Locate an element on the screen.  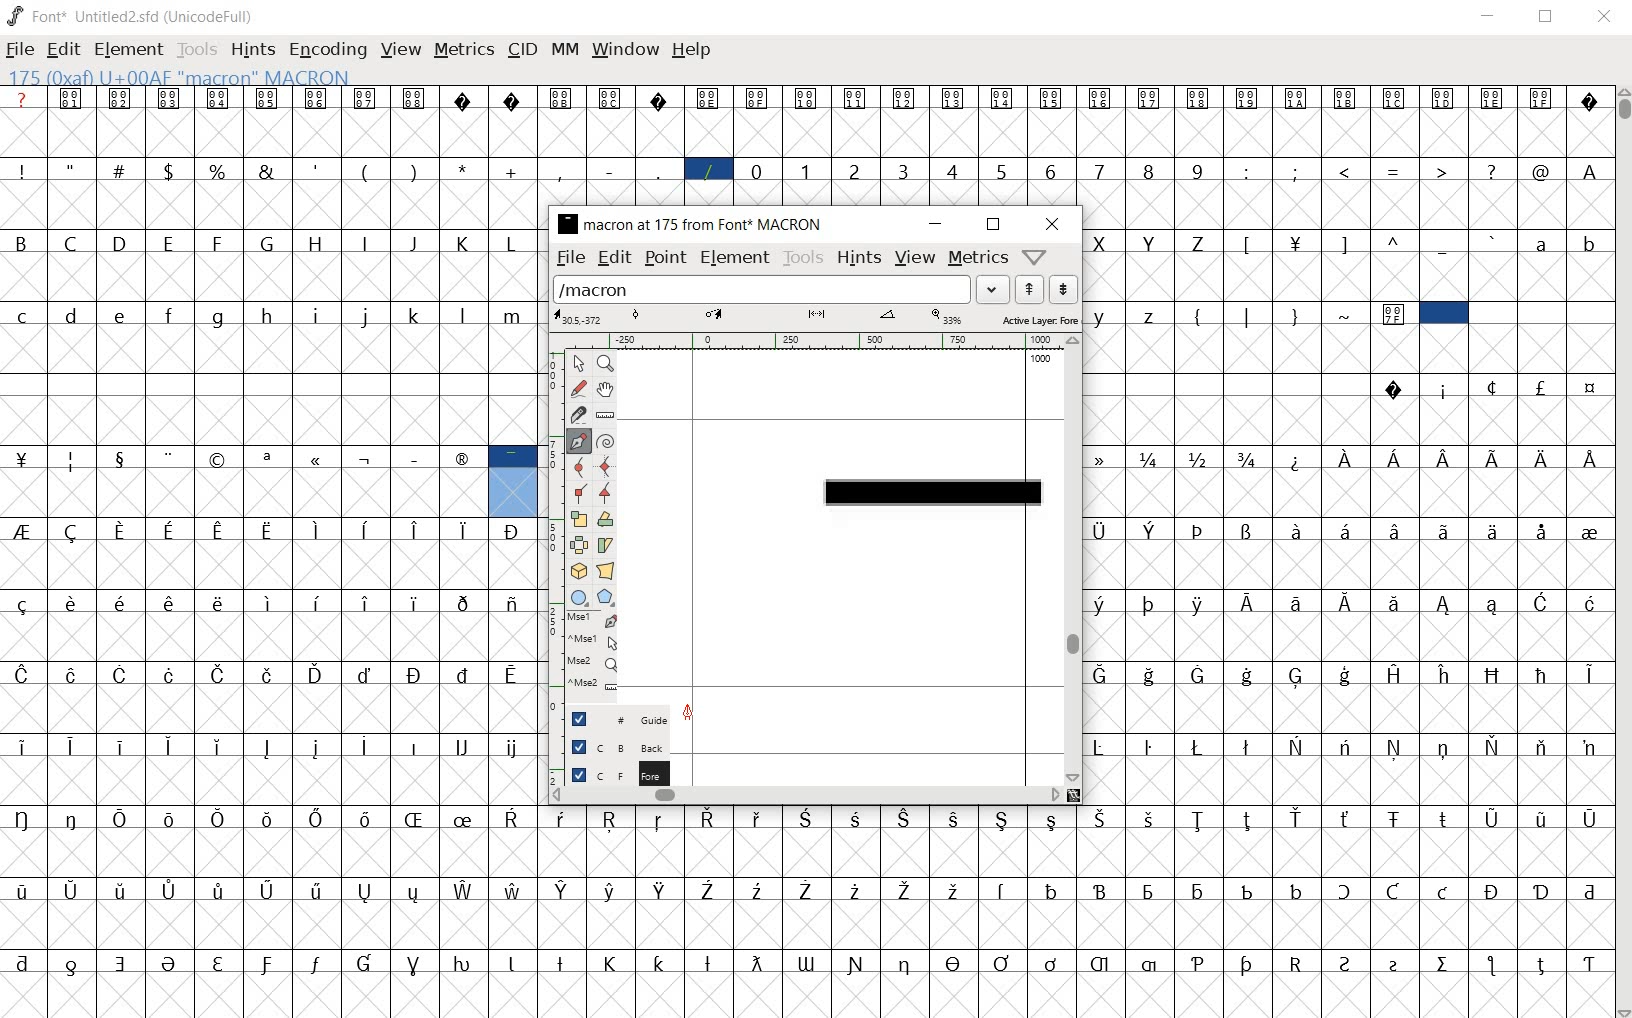
Symbol is located at coordinates (1542, 456).